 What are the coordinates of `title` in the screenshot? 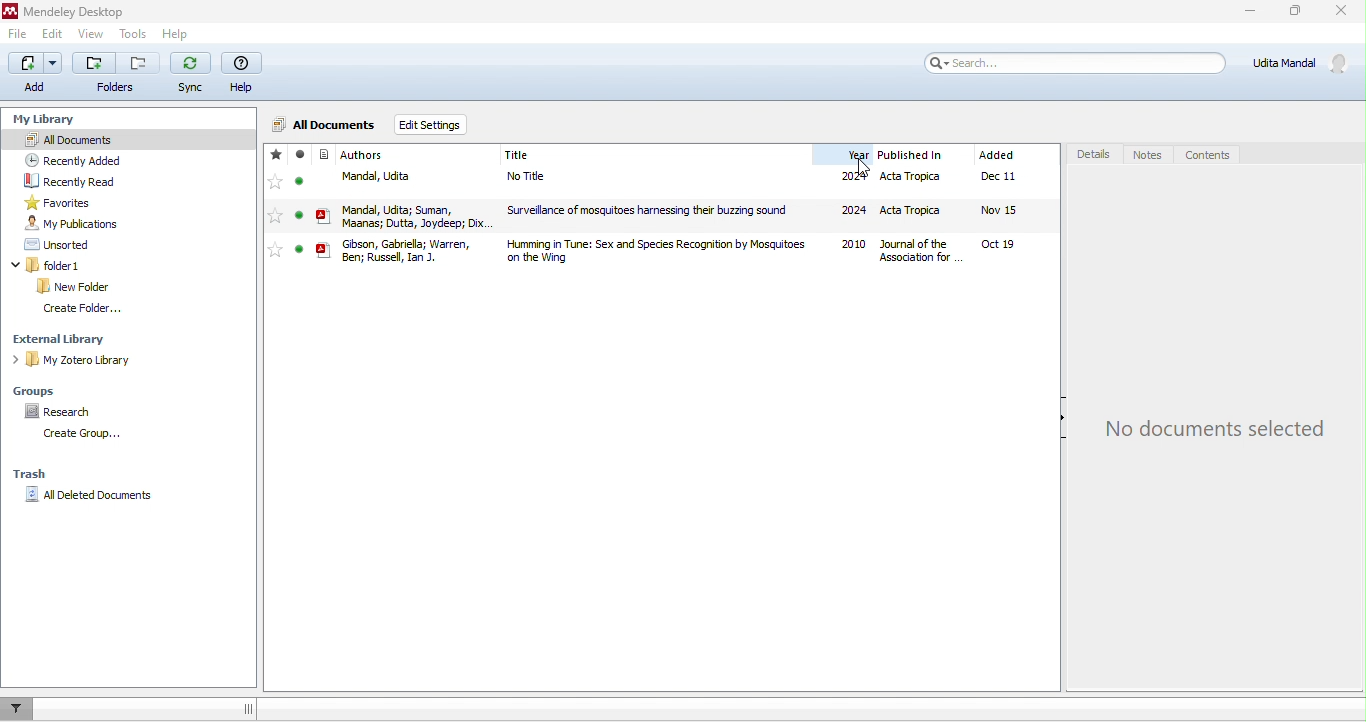 It's located at (553, 153).